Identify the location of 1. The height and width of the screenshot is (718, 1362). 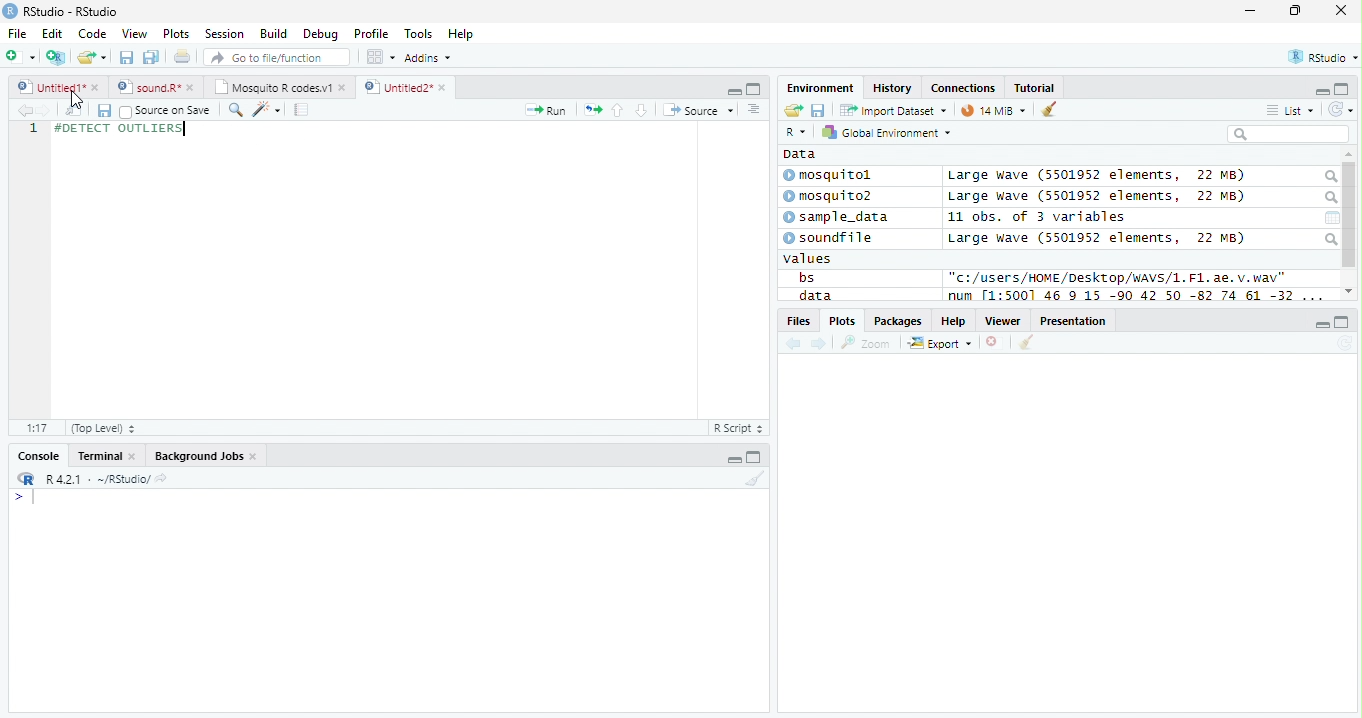
(33, 130).